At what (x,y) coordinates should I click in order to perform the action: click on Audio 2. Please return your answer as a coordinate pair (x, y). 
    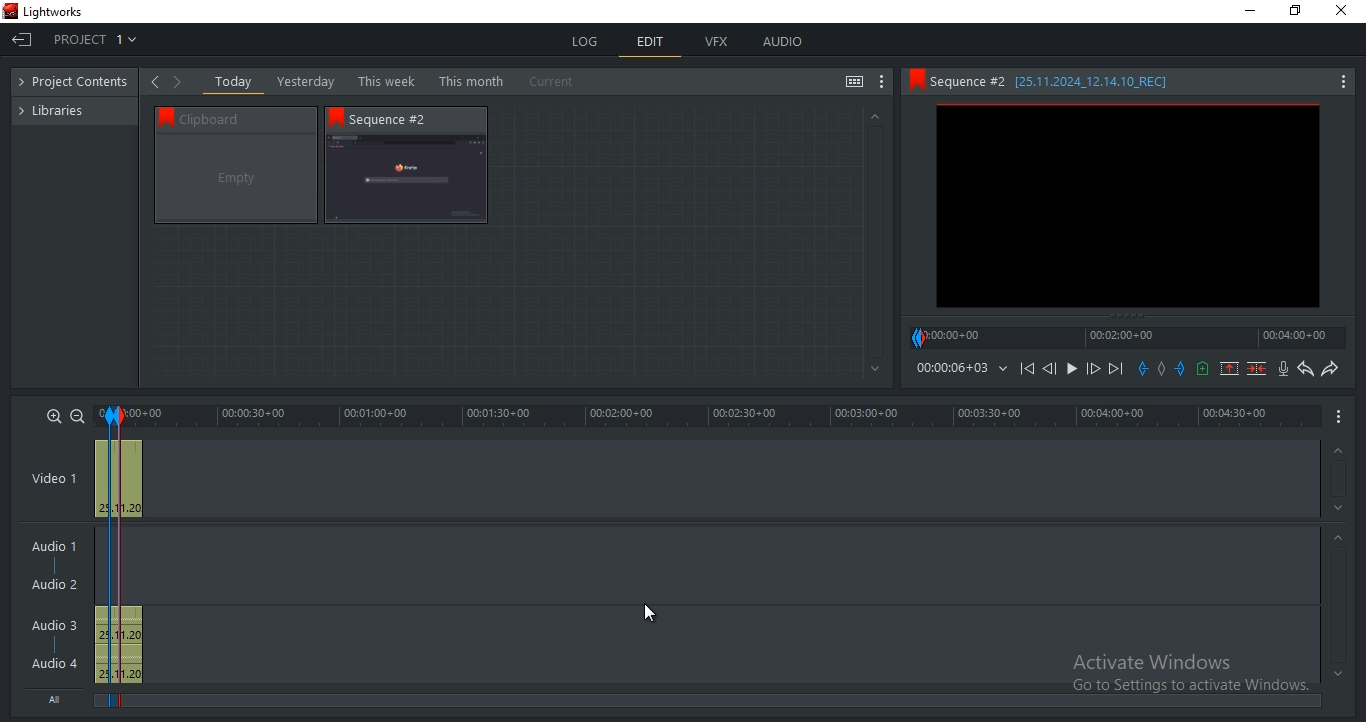
    Looking at the image, I should click on (54, 585).